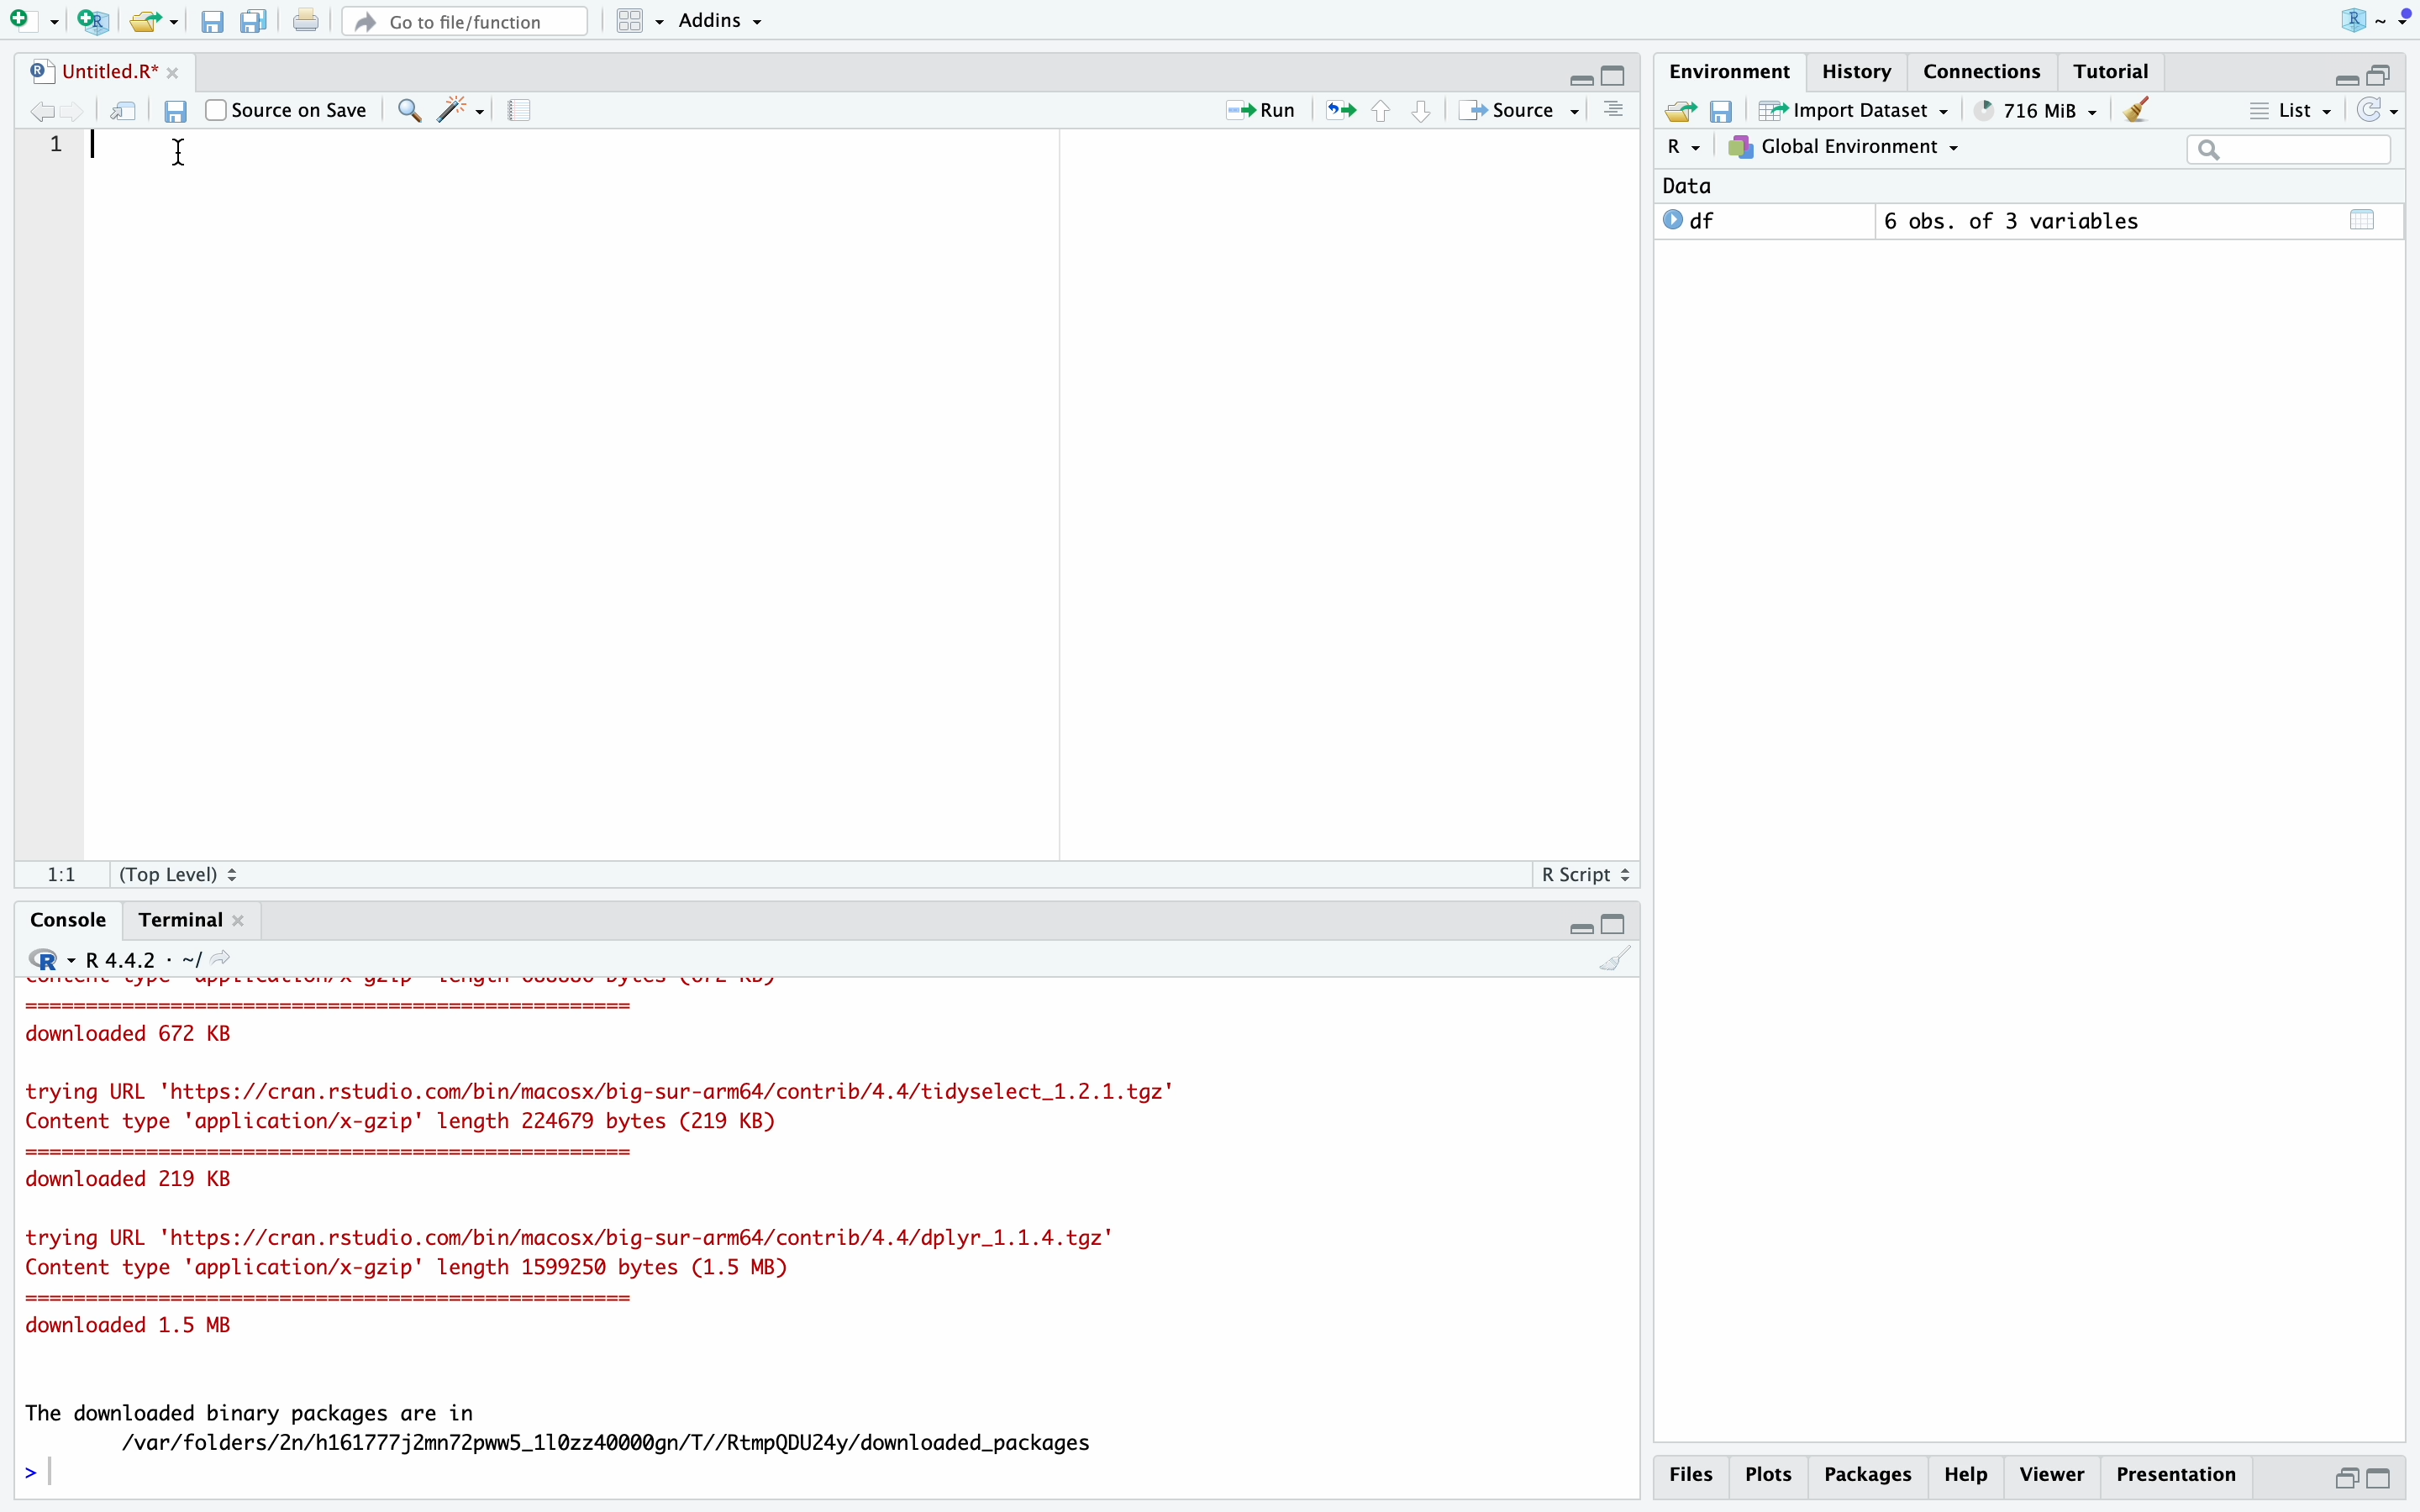 This screenshot has width=2420, height=1512. Describe the element at coordinates (38, 112) in the screenshot. I see `Go to previous location` at that location.